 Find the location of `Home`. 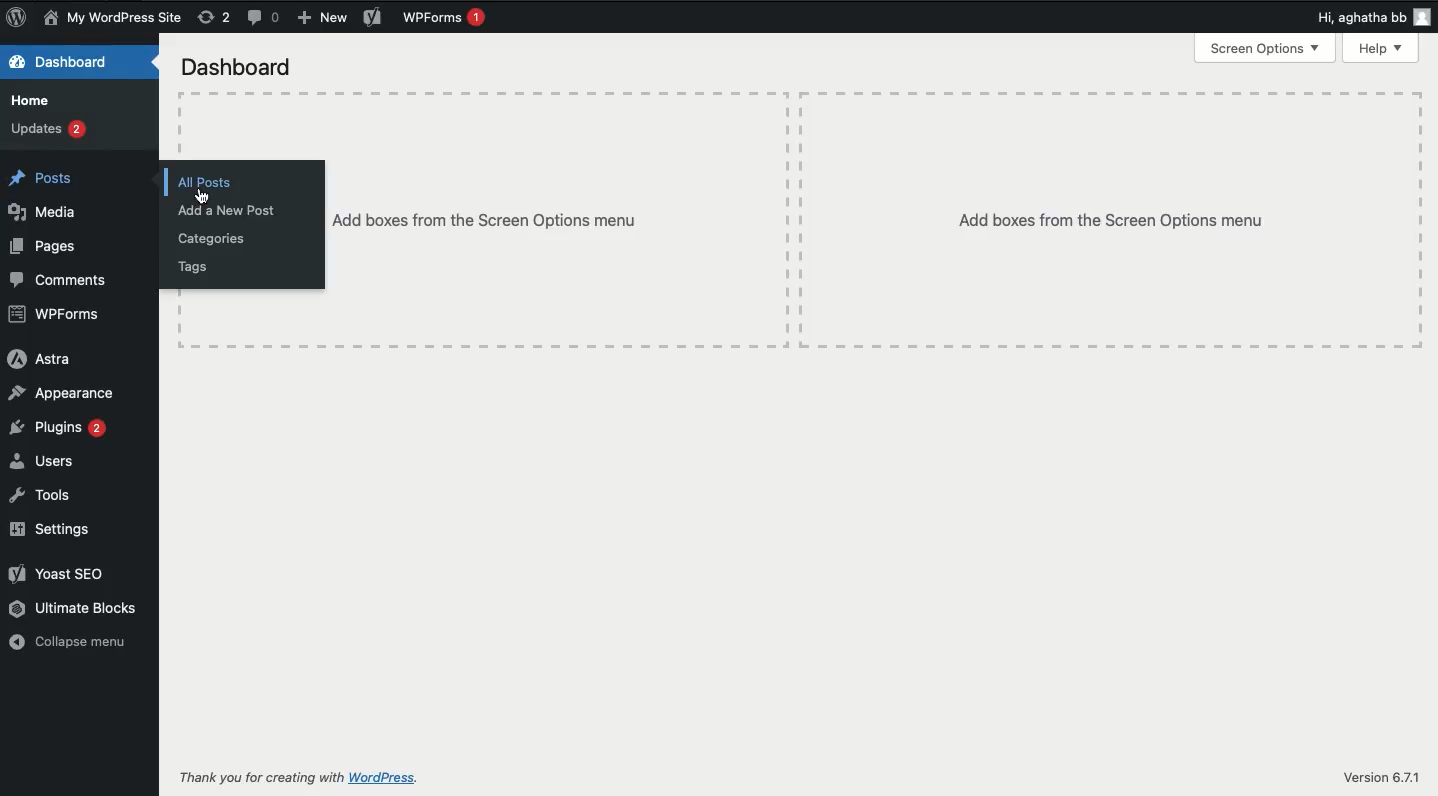

Home is located at coordinates (36, 101).